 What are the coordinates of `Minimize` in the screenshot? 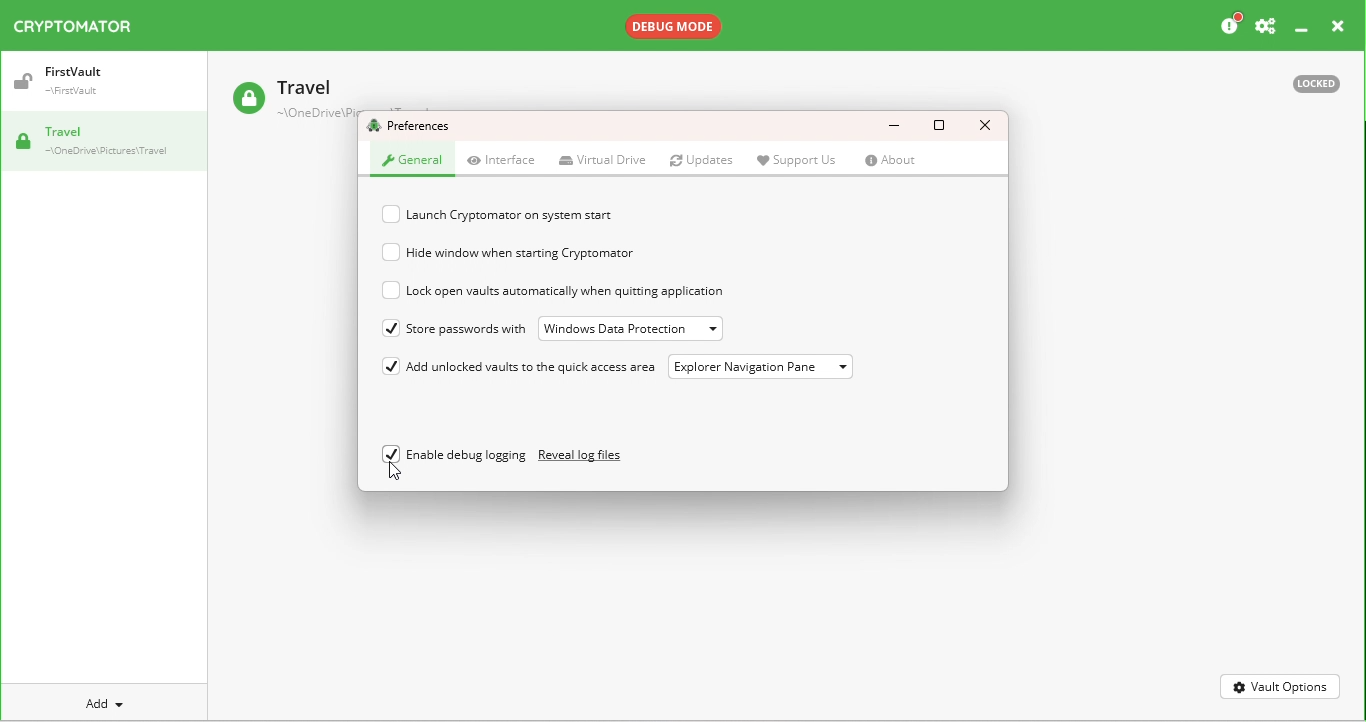 It's located at (893, 123).